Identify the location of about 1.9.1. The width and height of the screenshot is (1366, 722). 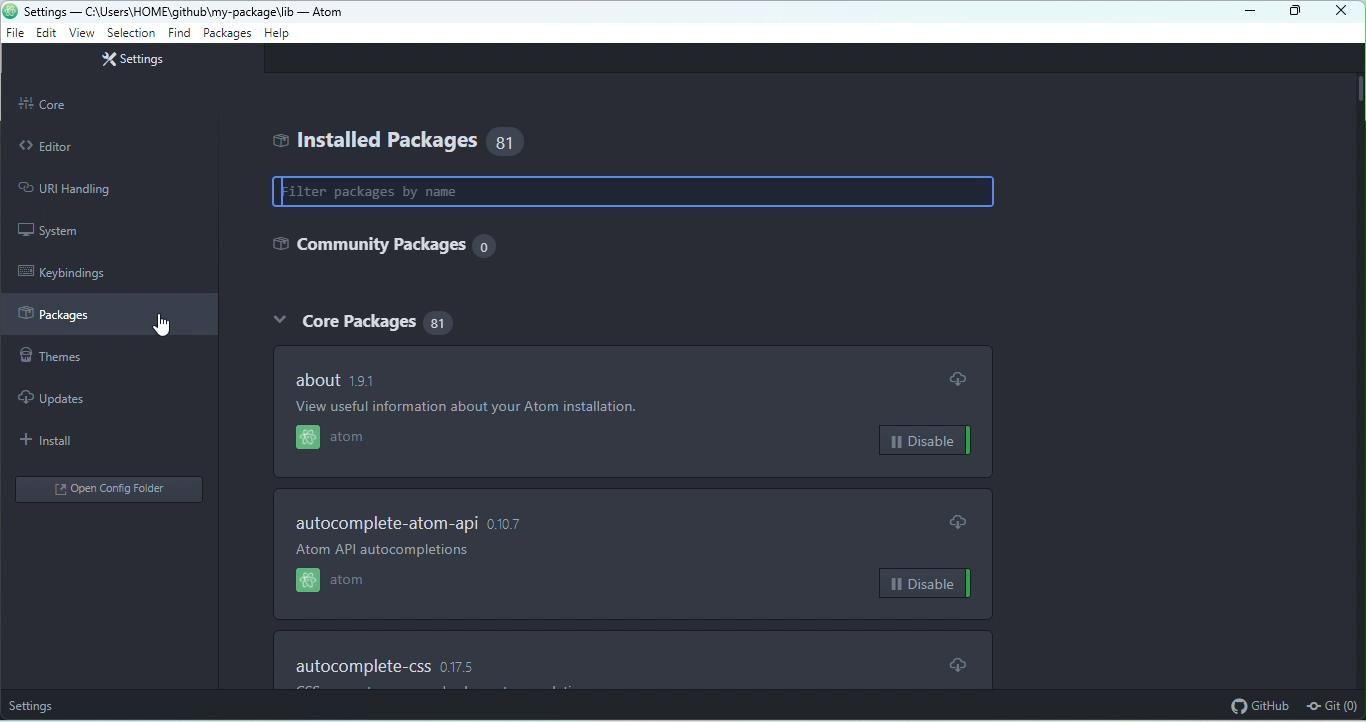
(344, 379).